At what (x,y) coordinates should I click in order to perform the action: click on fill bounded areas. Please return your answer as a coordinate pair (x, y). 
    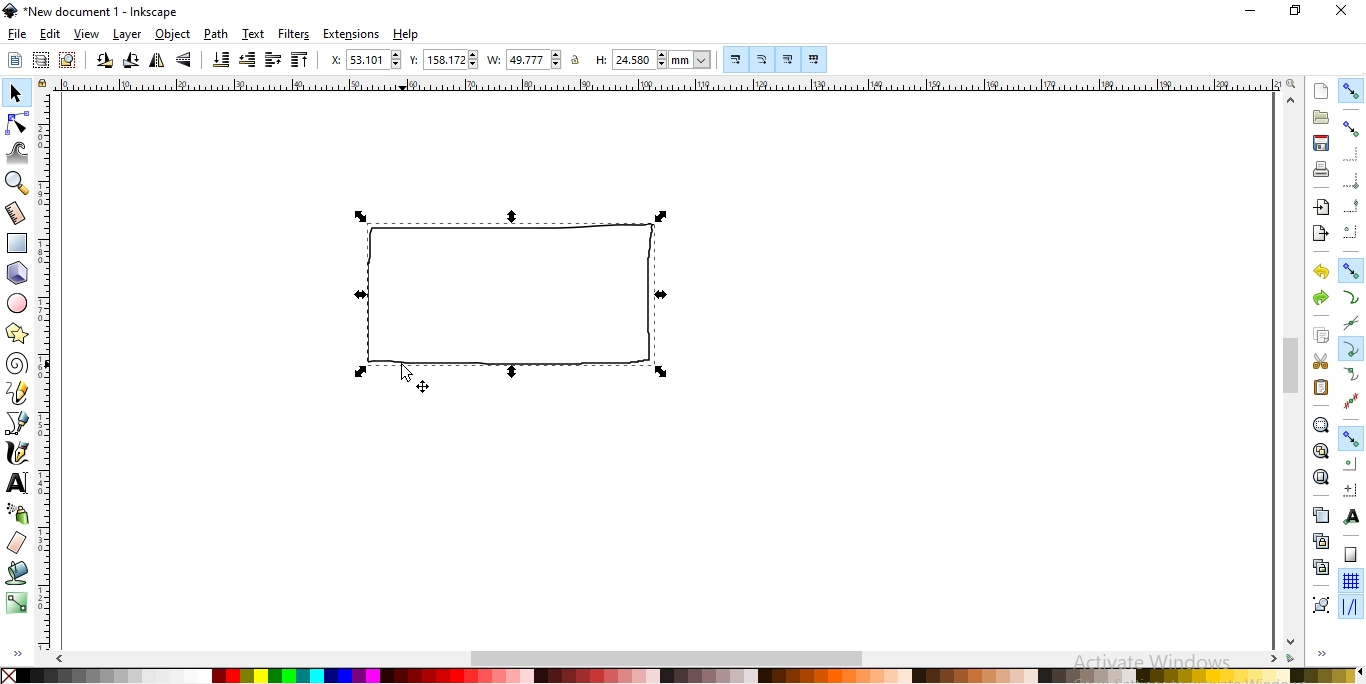
    Looking at the image, I should click on (21, 572).